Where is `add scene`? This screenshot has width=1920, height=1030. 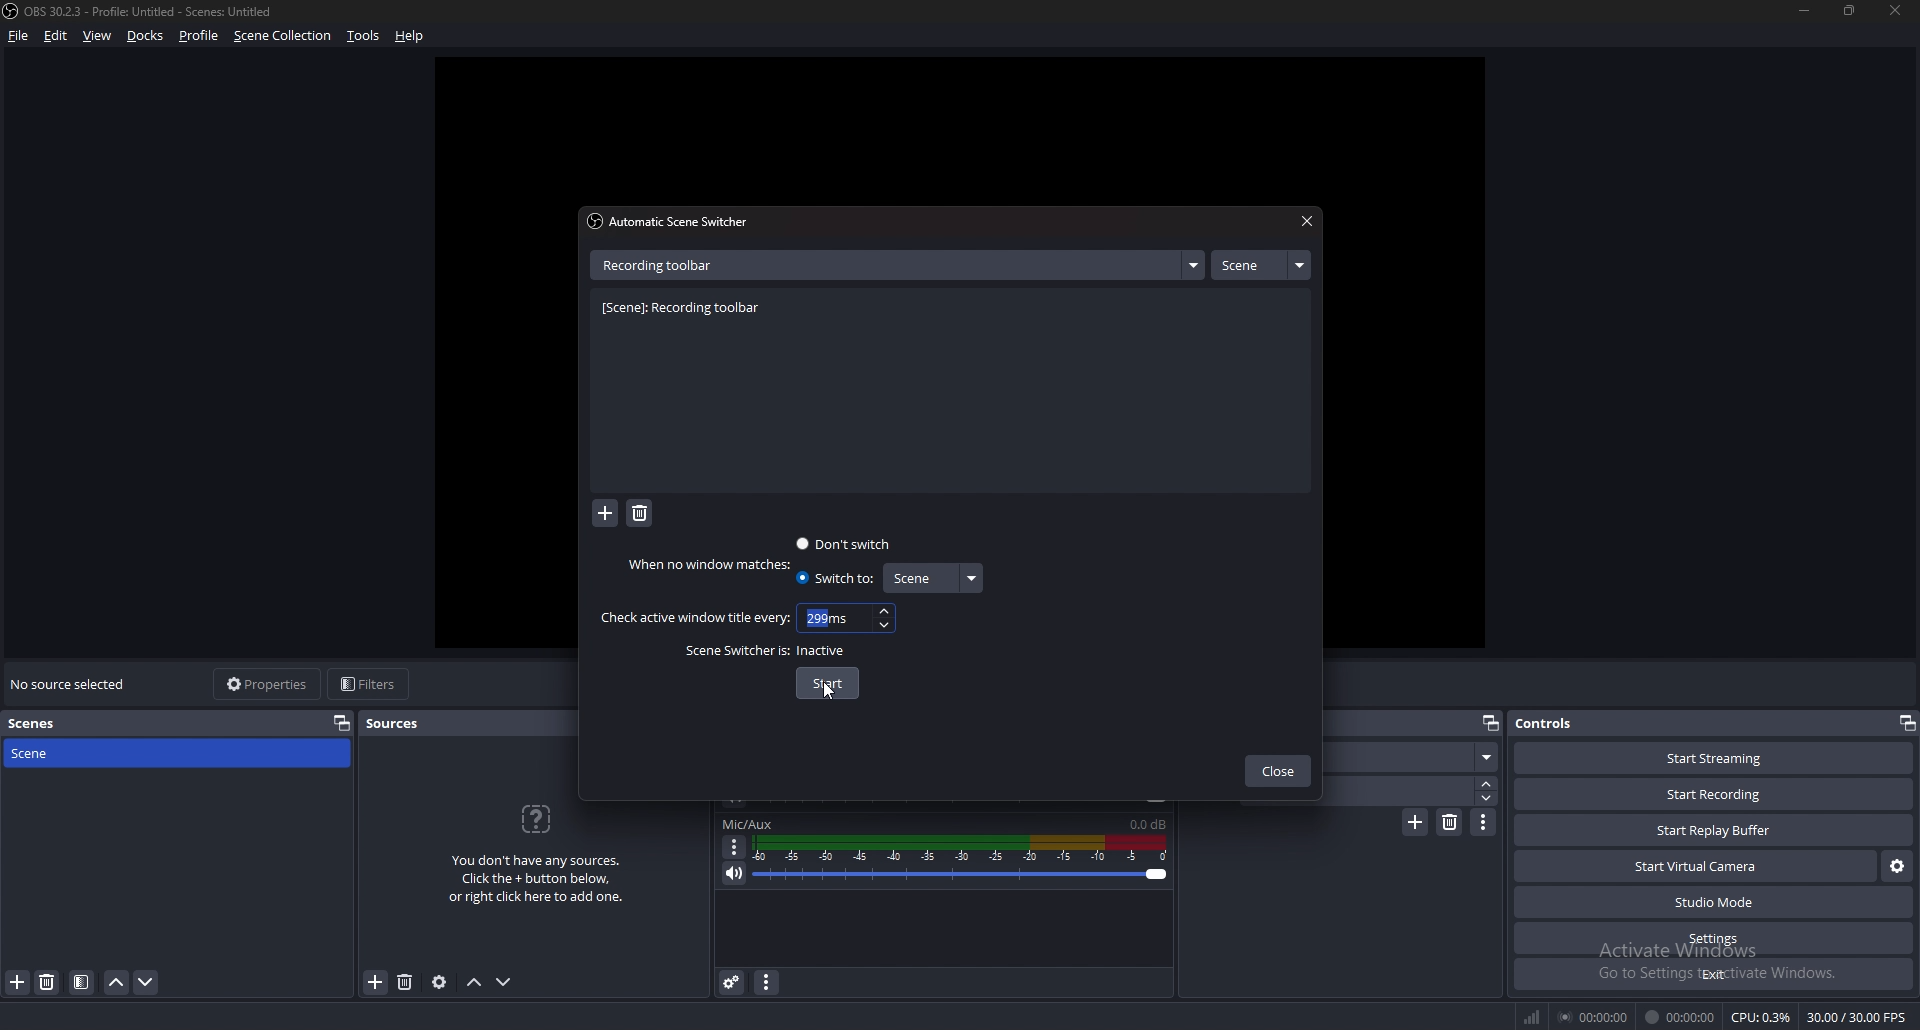 add scene is located at coordinates (18, 981).